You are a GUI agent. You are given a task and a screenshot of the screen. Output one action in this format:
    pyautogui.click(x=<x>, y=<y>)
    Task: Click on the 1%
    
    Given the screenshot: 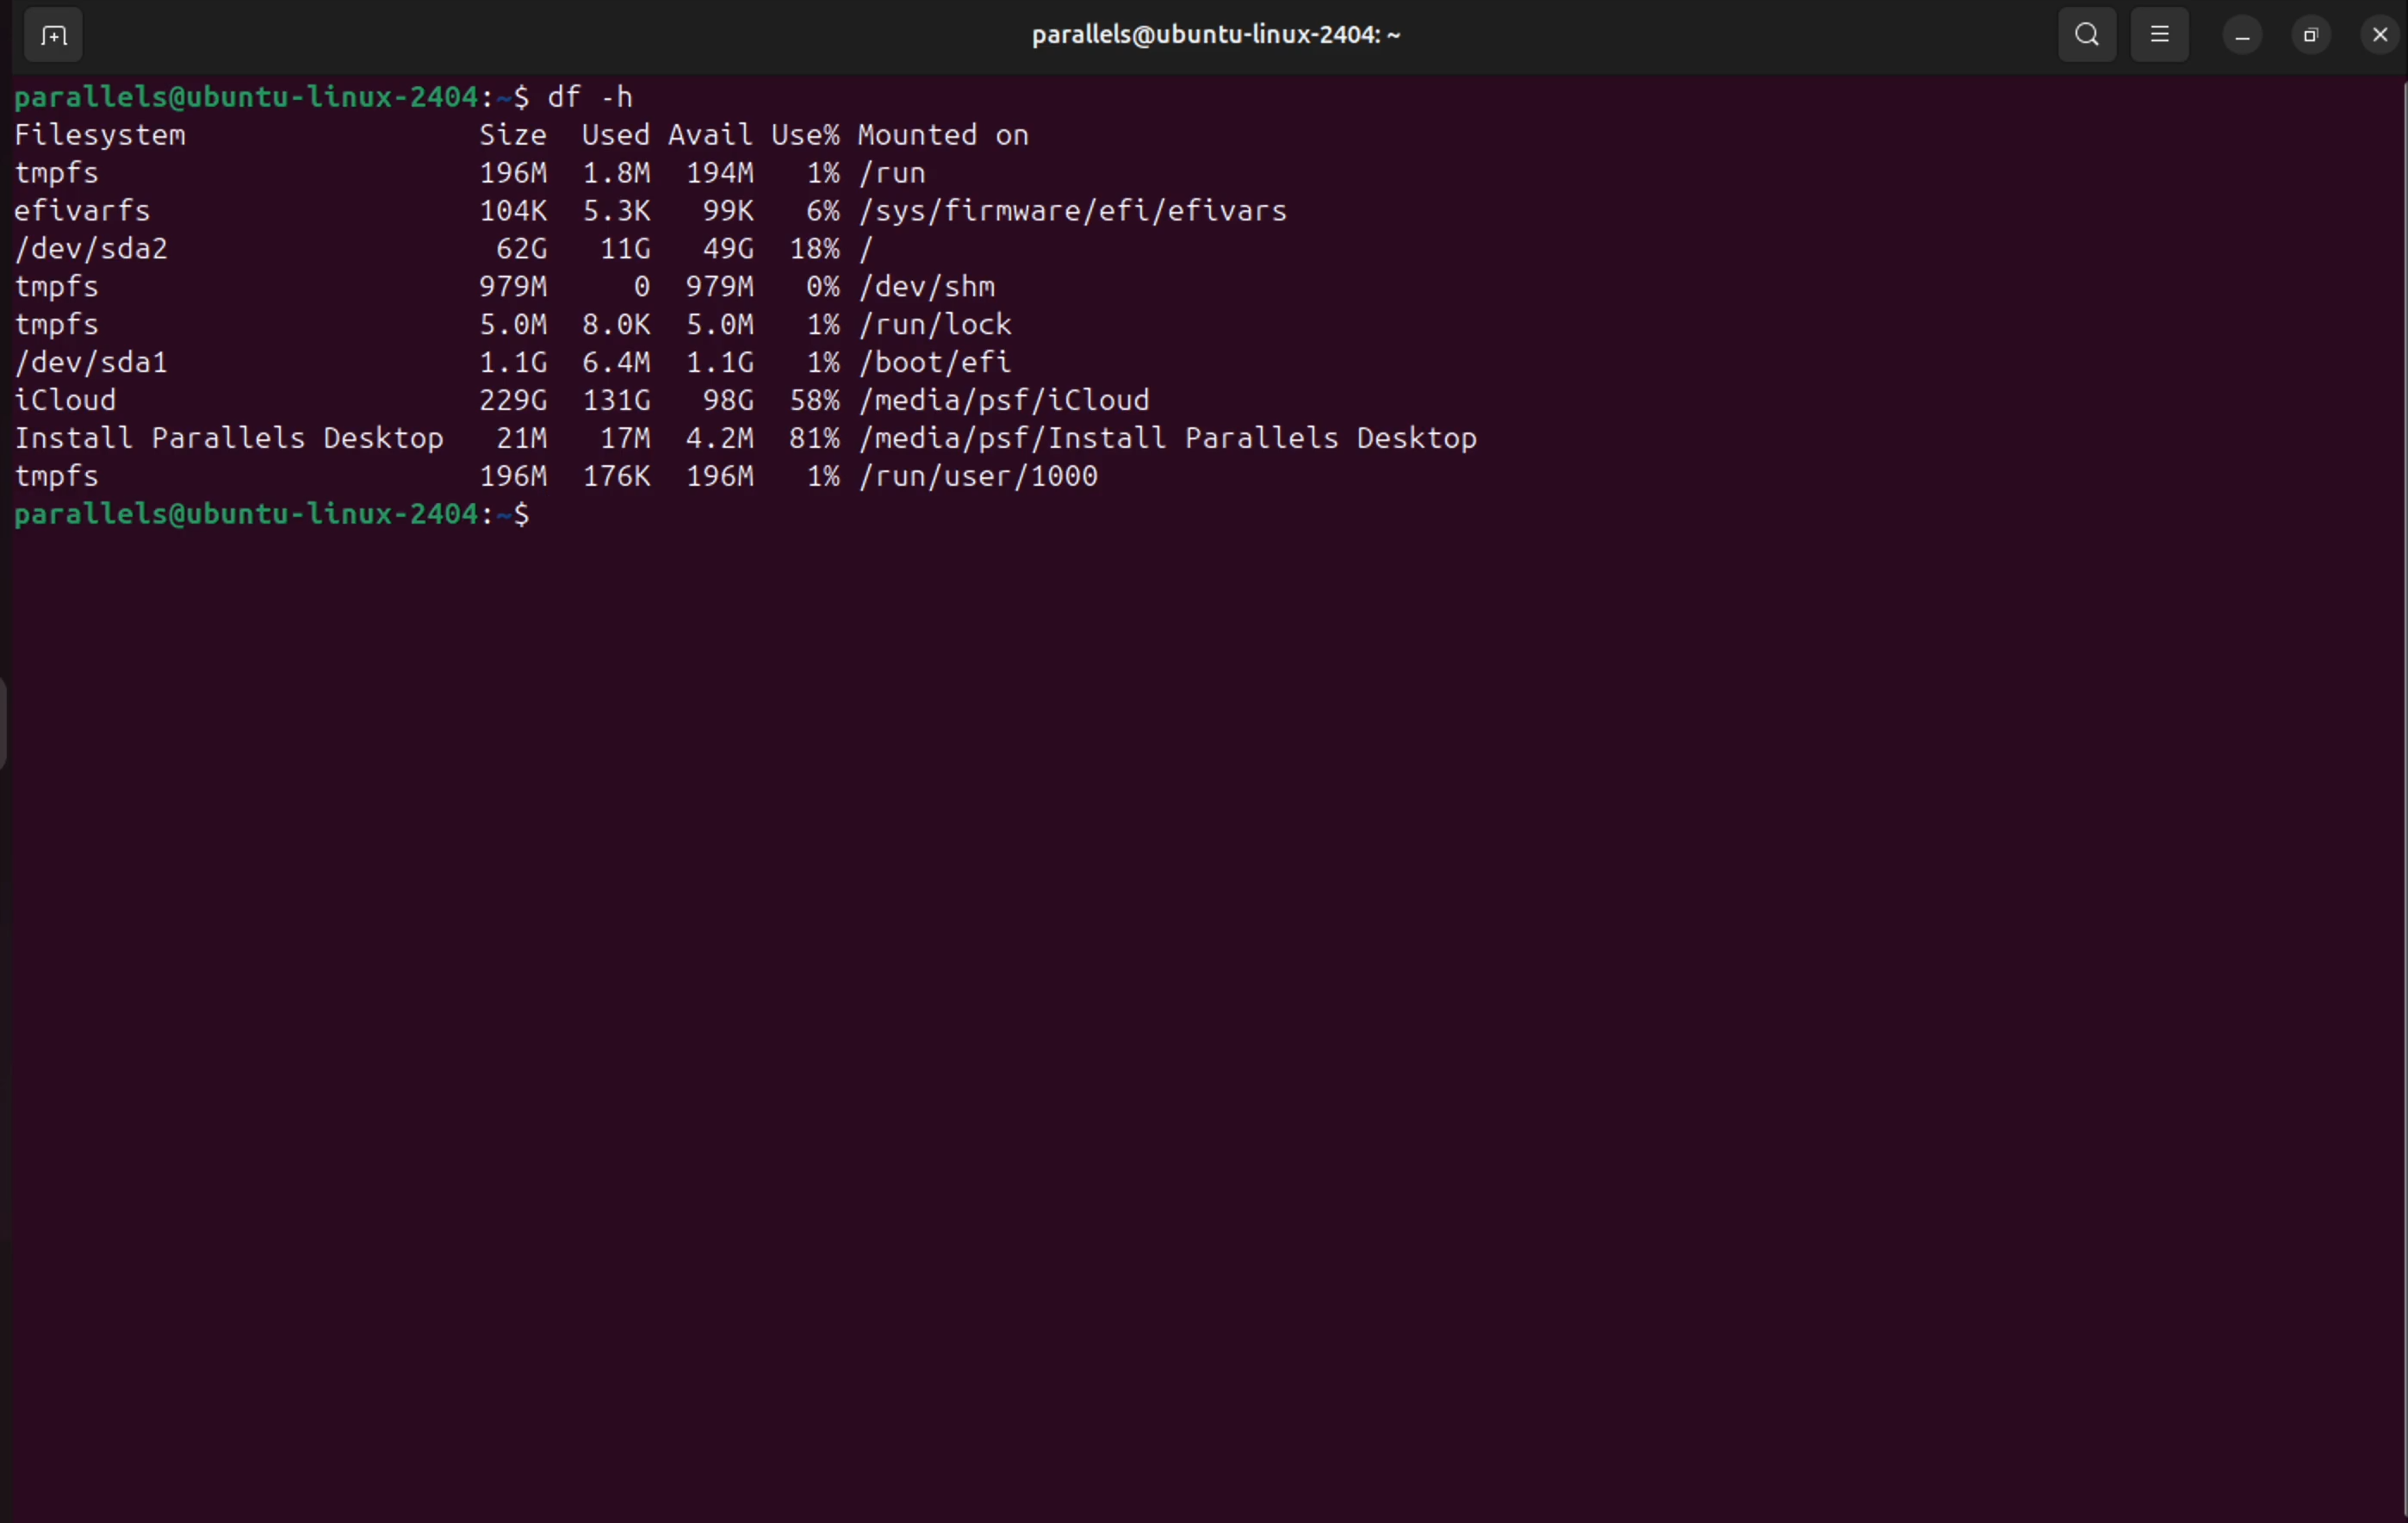 What is the action you would take?
    pyautogui.click(x=828, y=175)
    